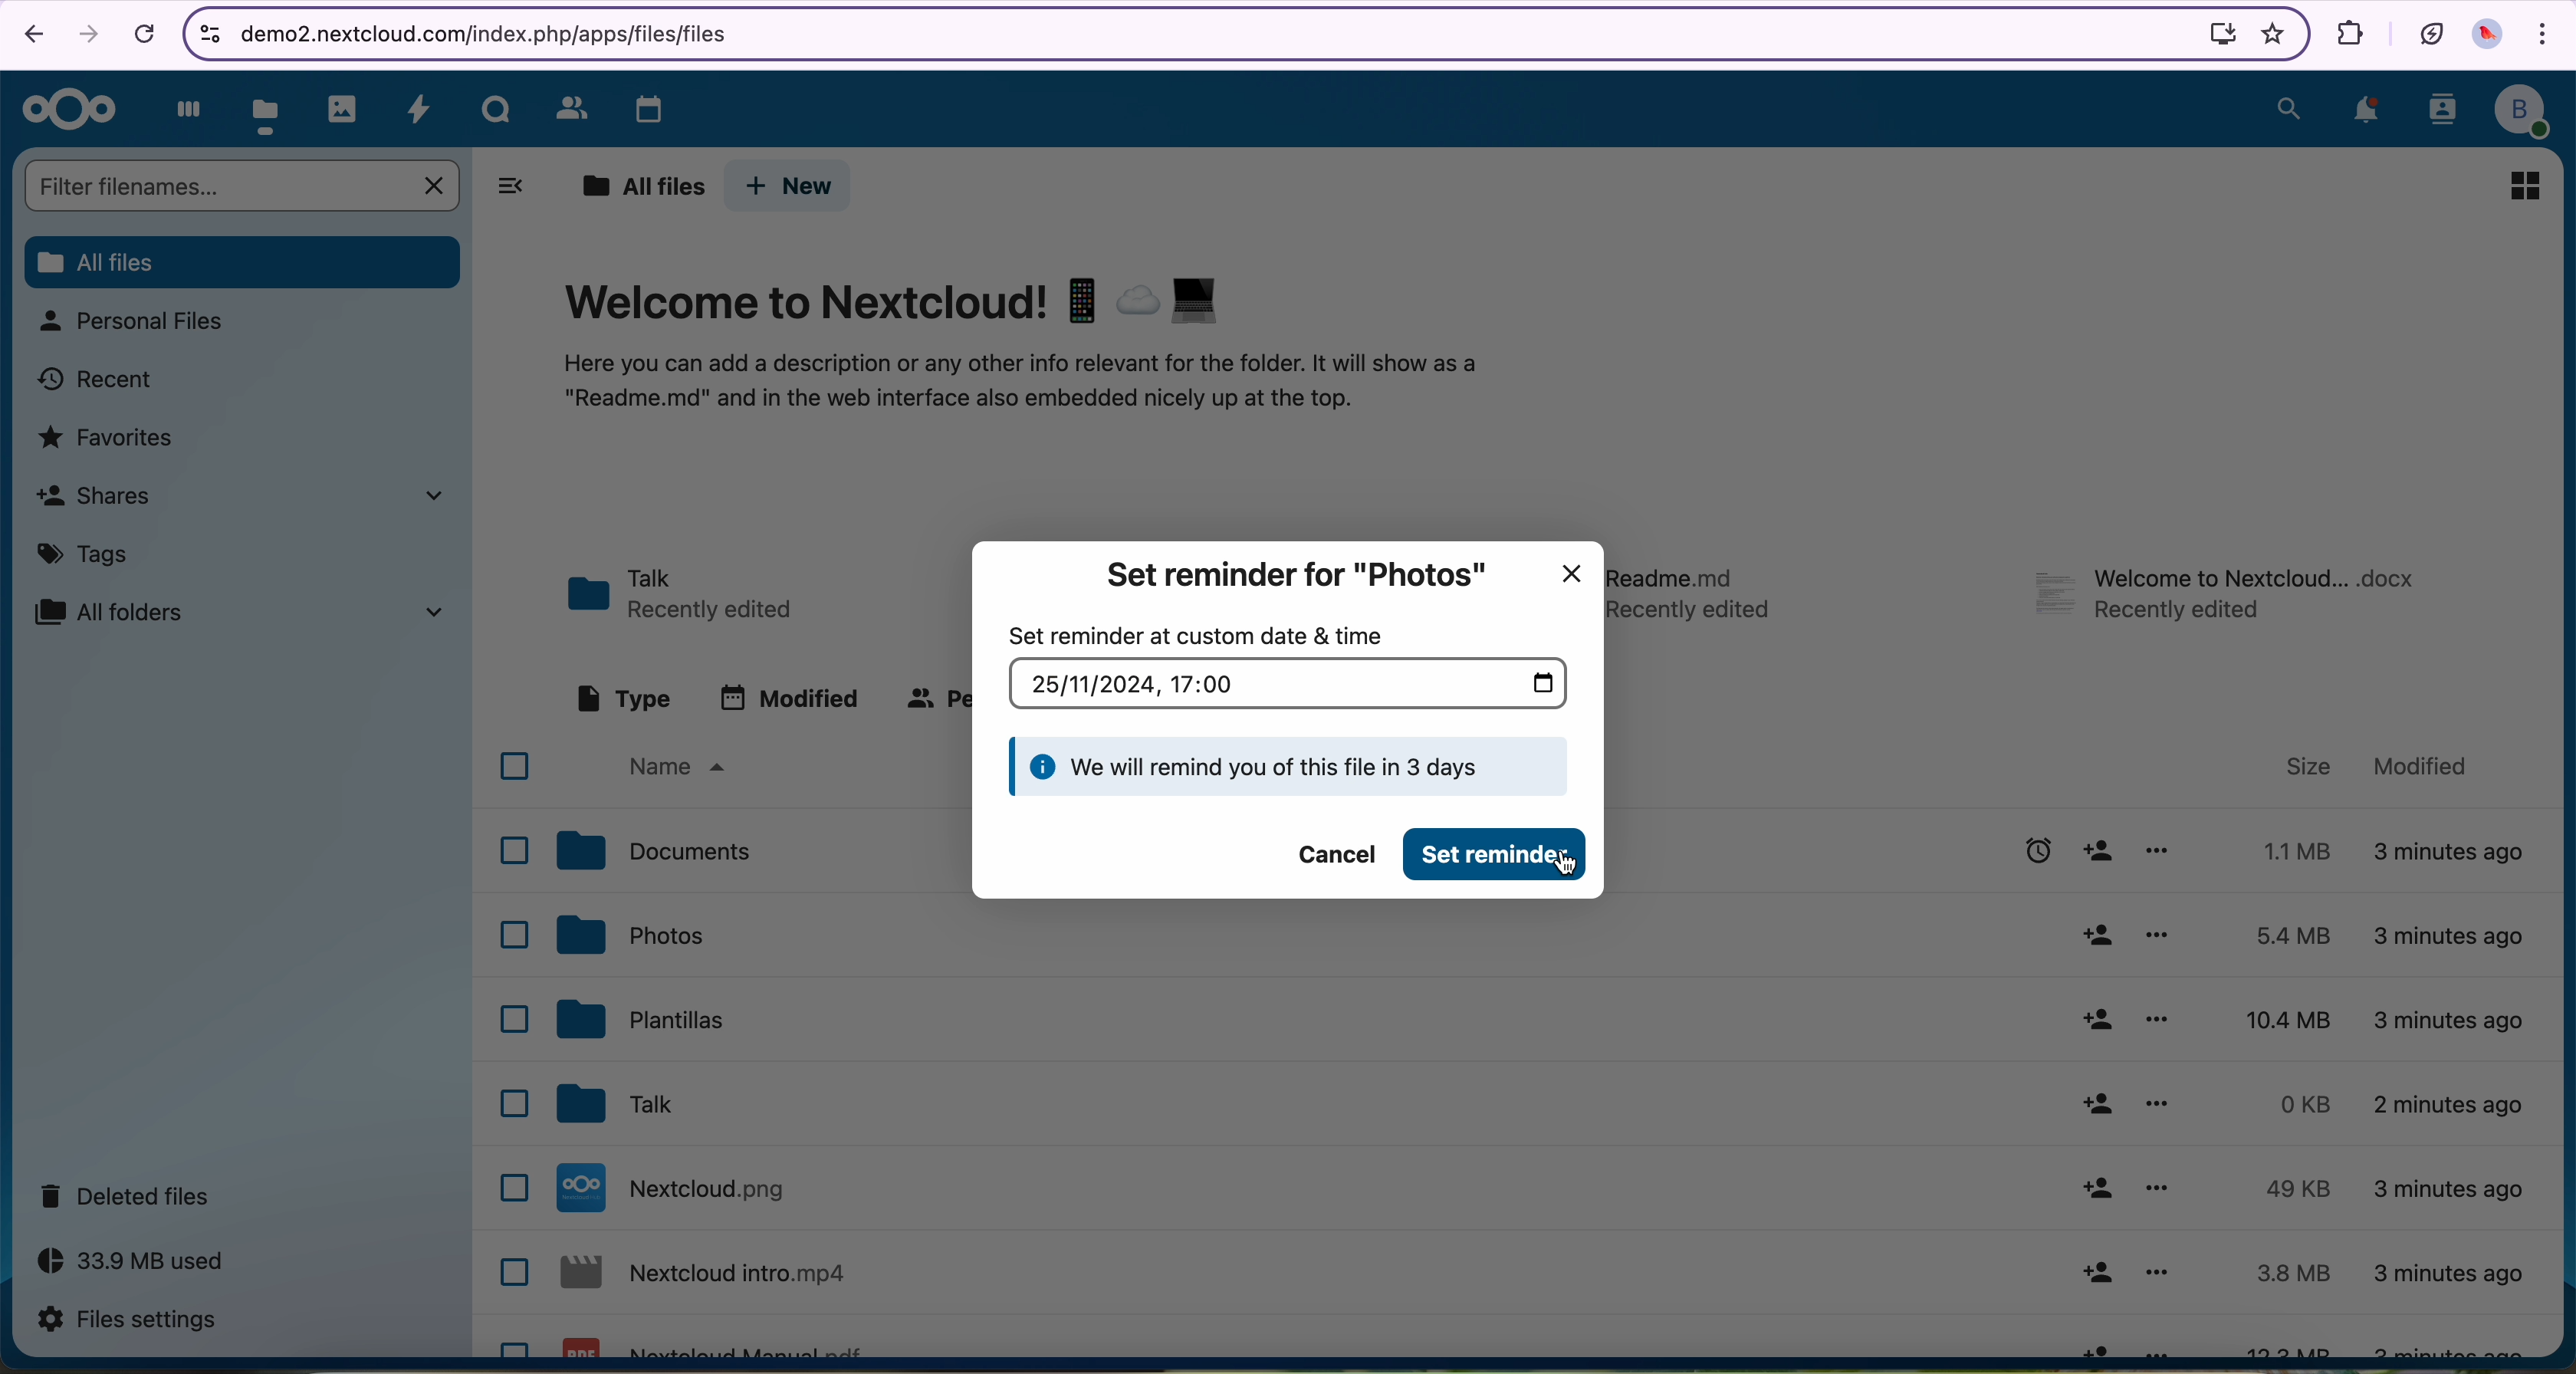 The image size is (2576, 1374). I want to click on hide tabs, so click(512, 188).